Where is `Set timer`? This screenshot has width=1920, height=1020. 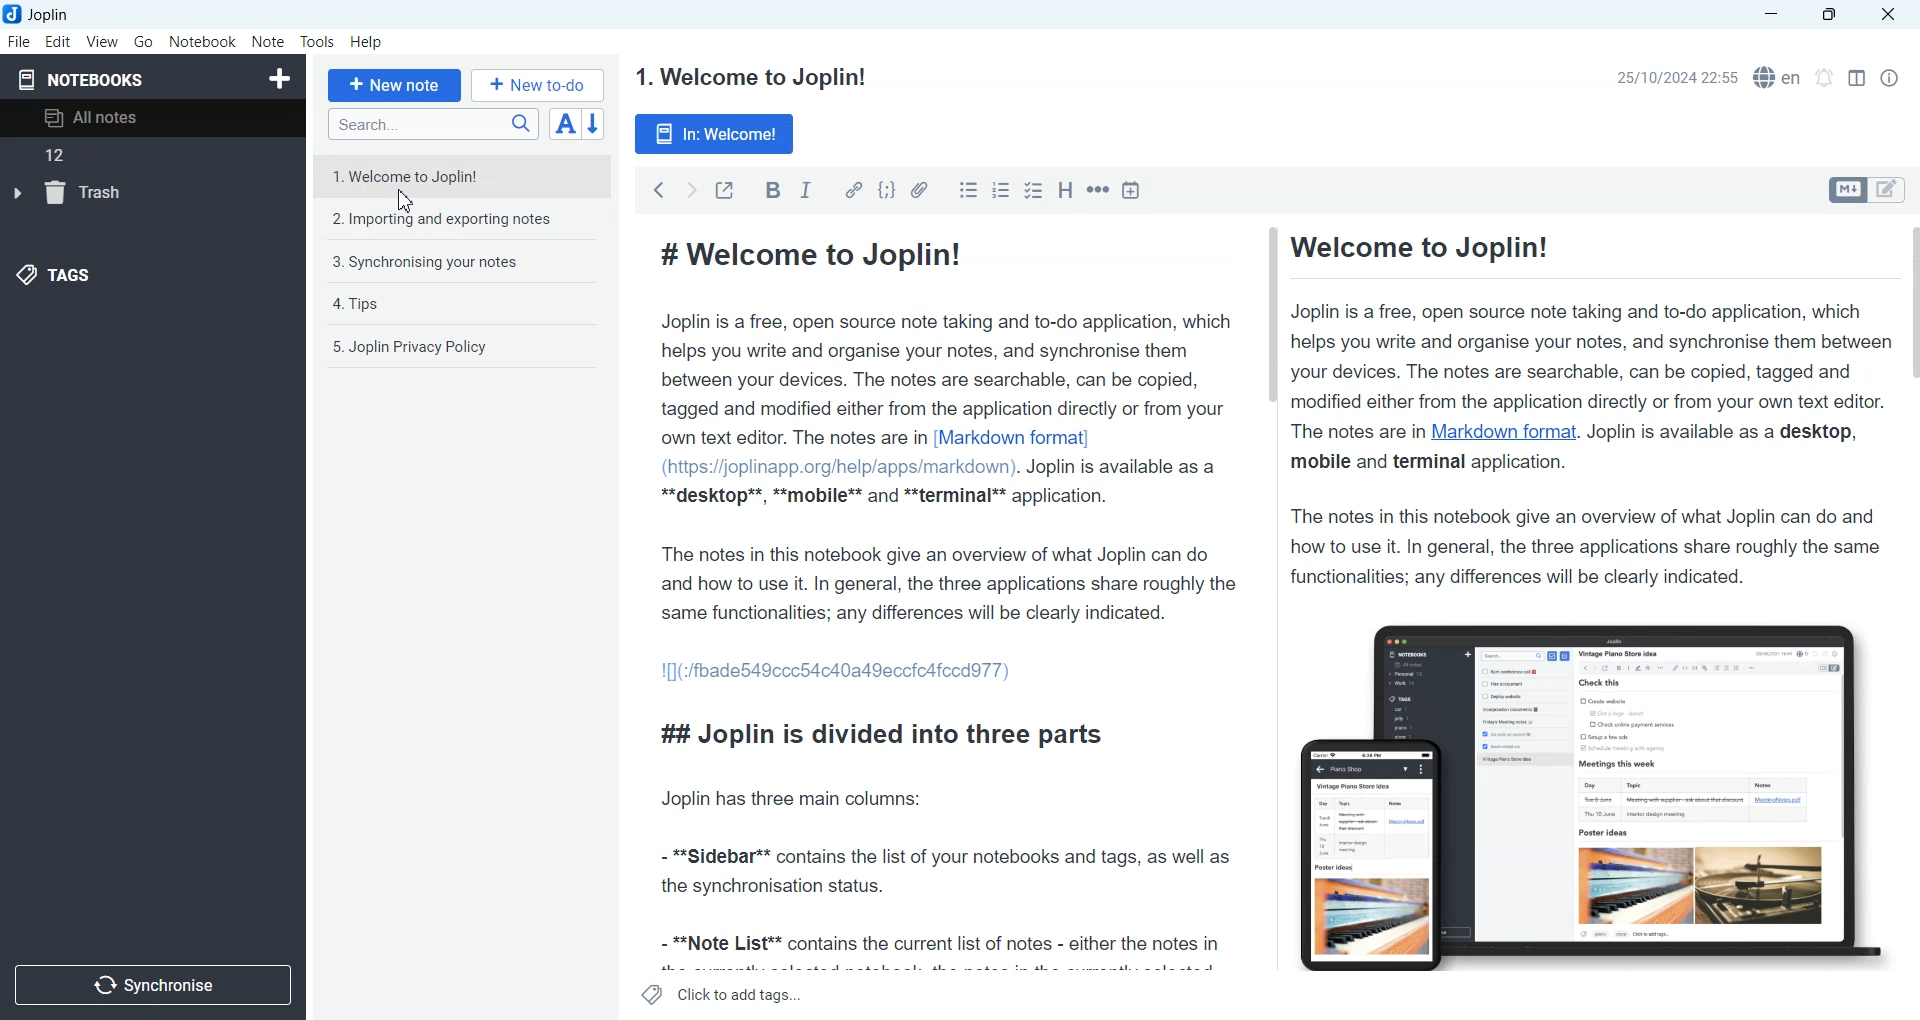
Set timer is located at coordinates (1825, 78).